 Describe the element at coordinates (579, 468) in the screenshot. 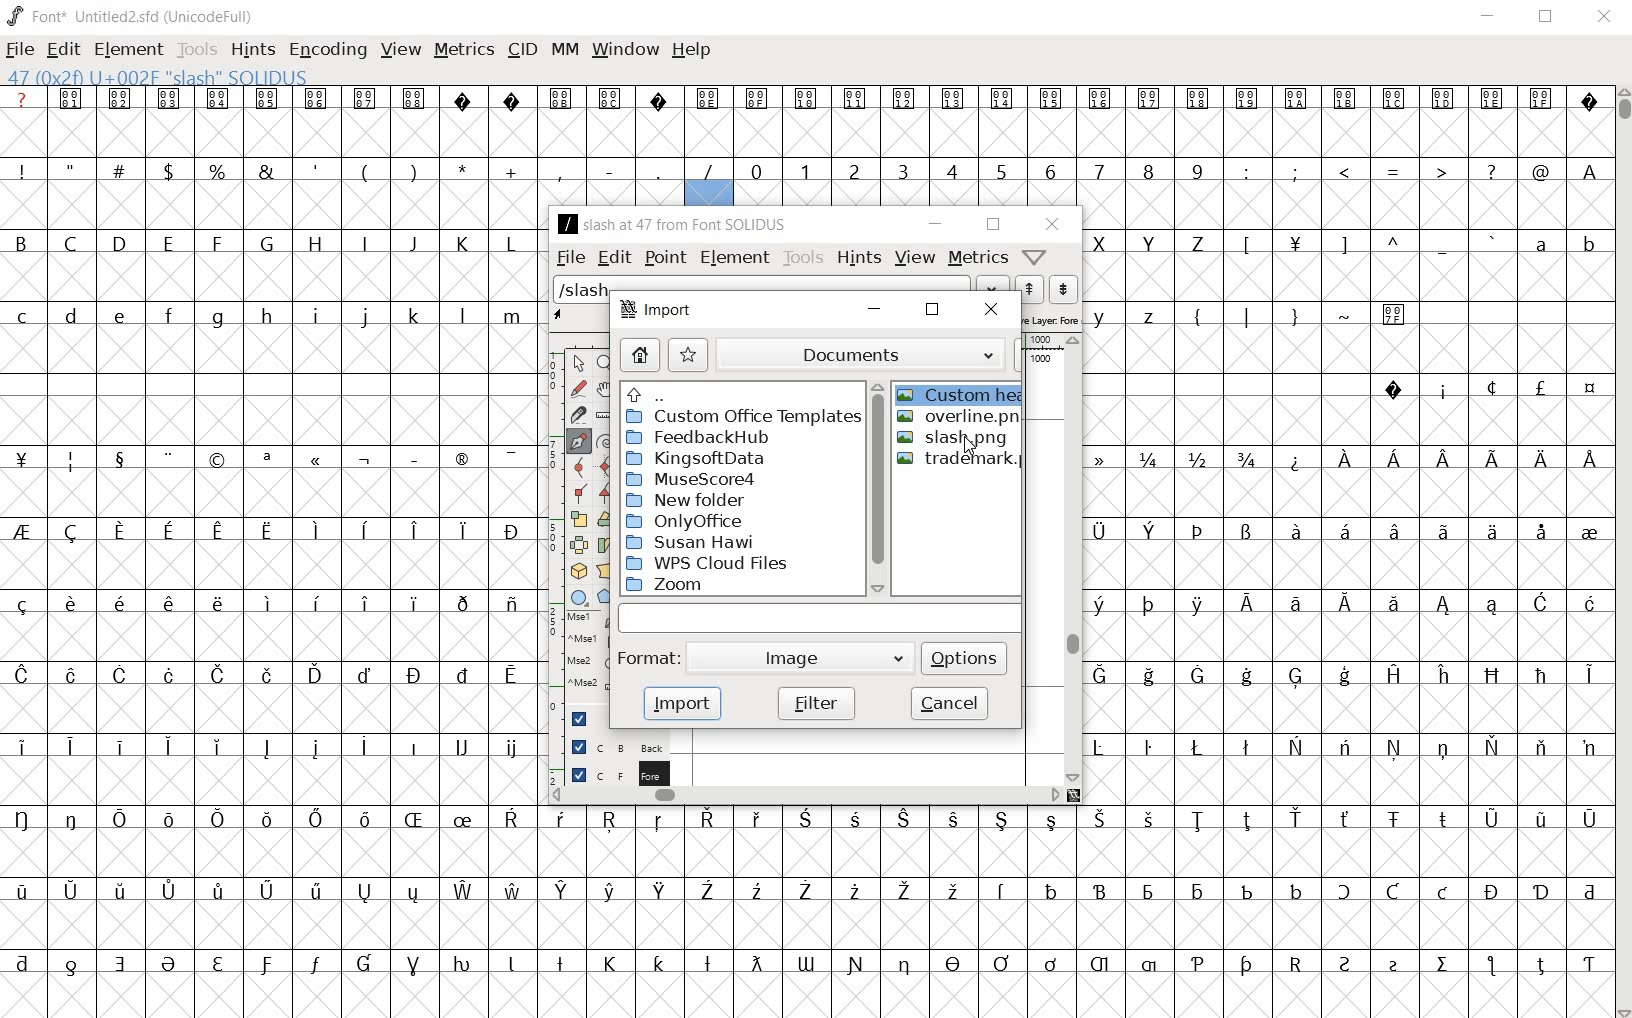

I see `add a curve point` at that location.